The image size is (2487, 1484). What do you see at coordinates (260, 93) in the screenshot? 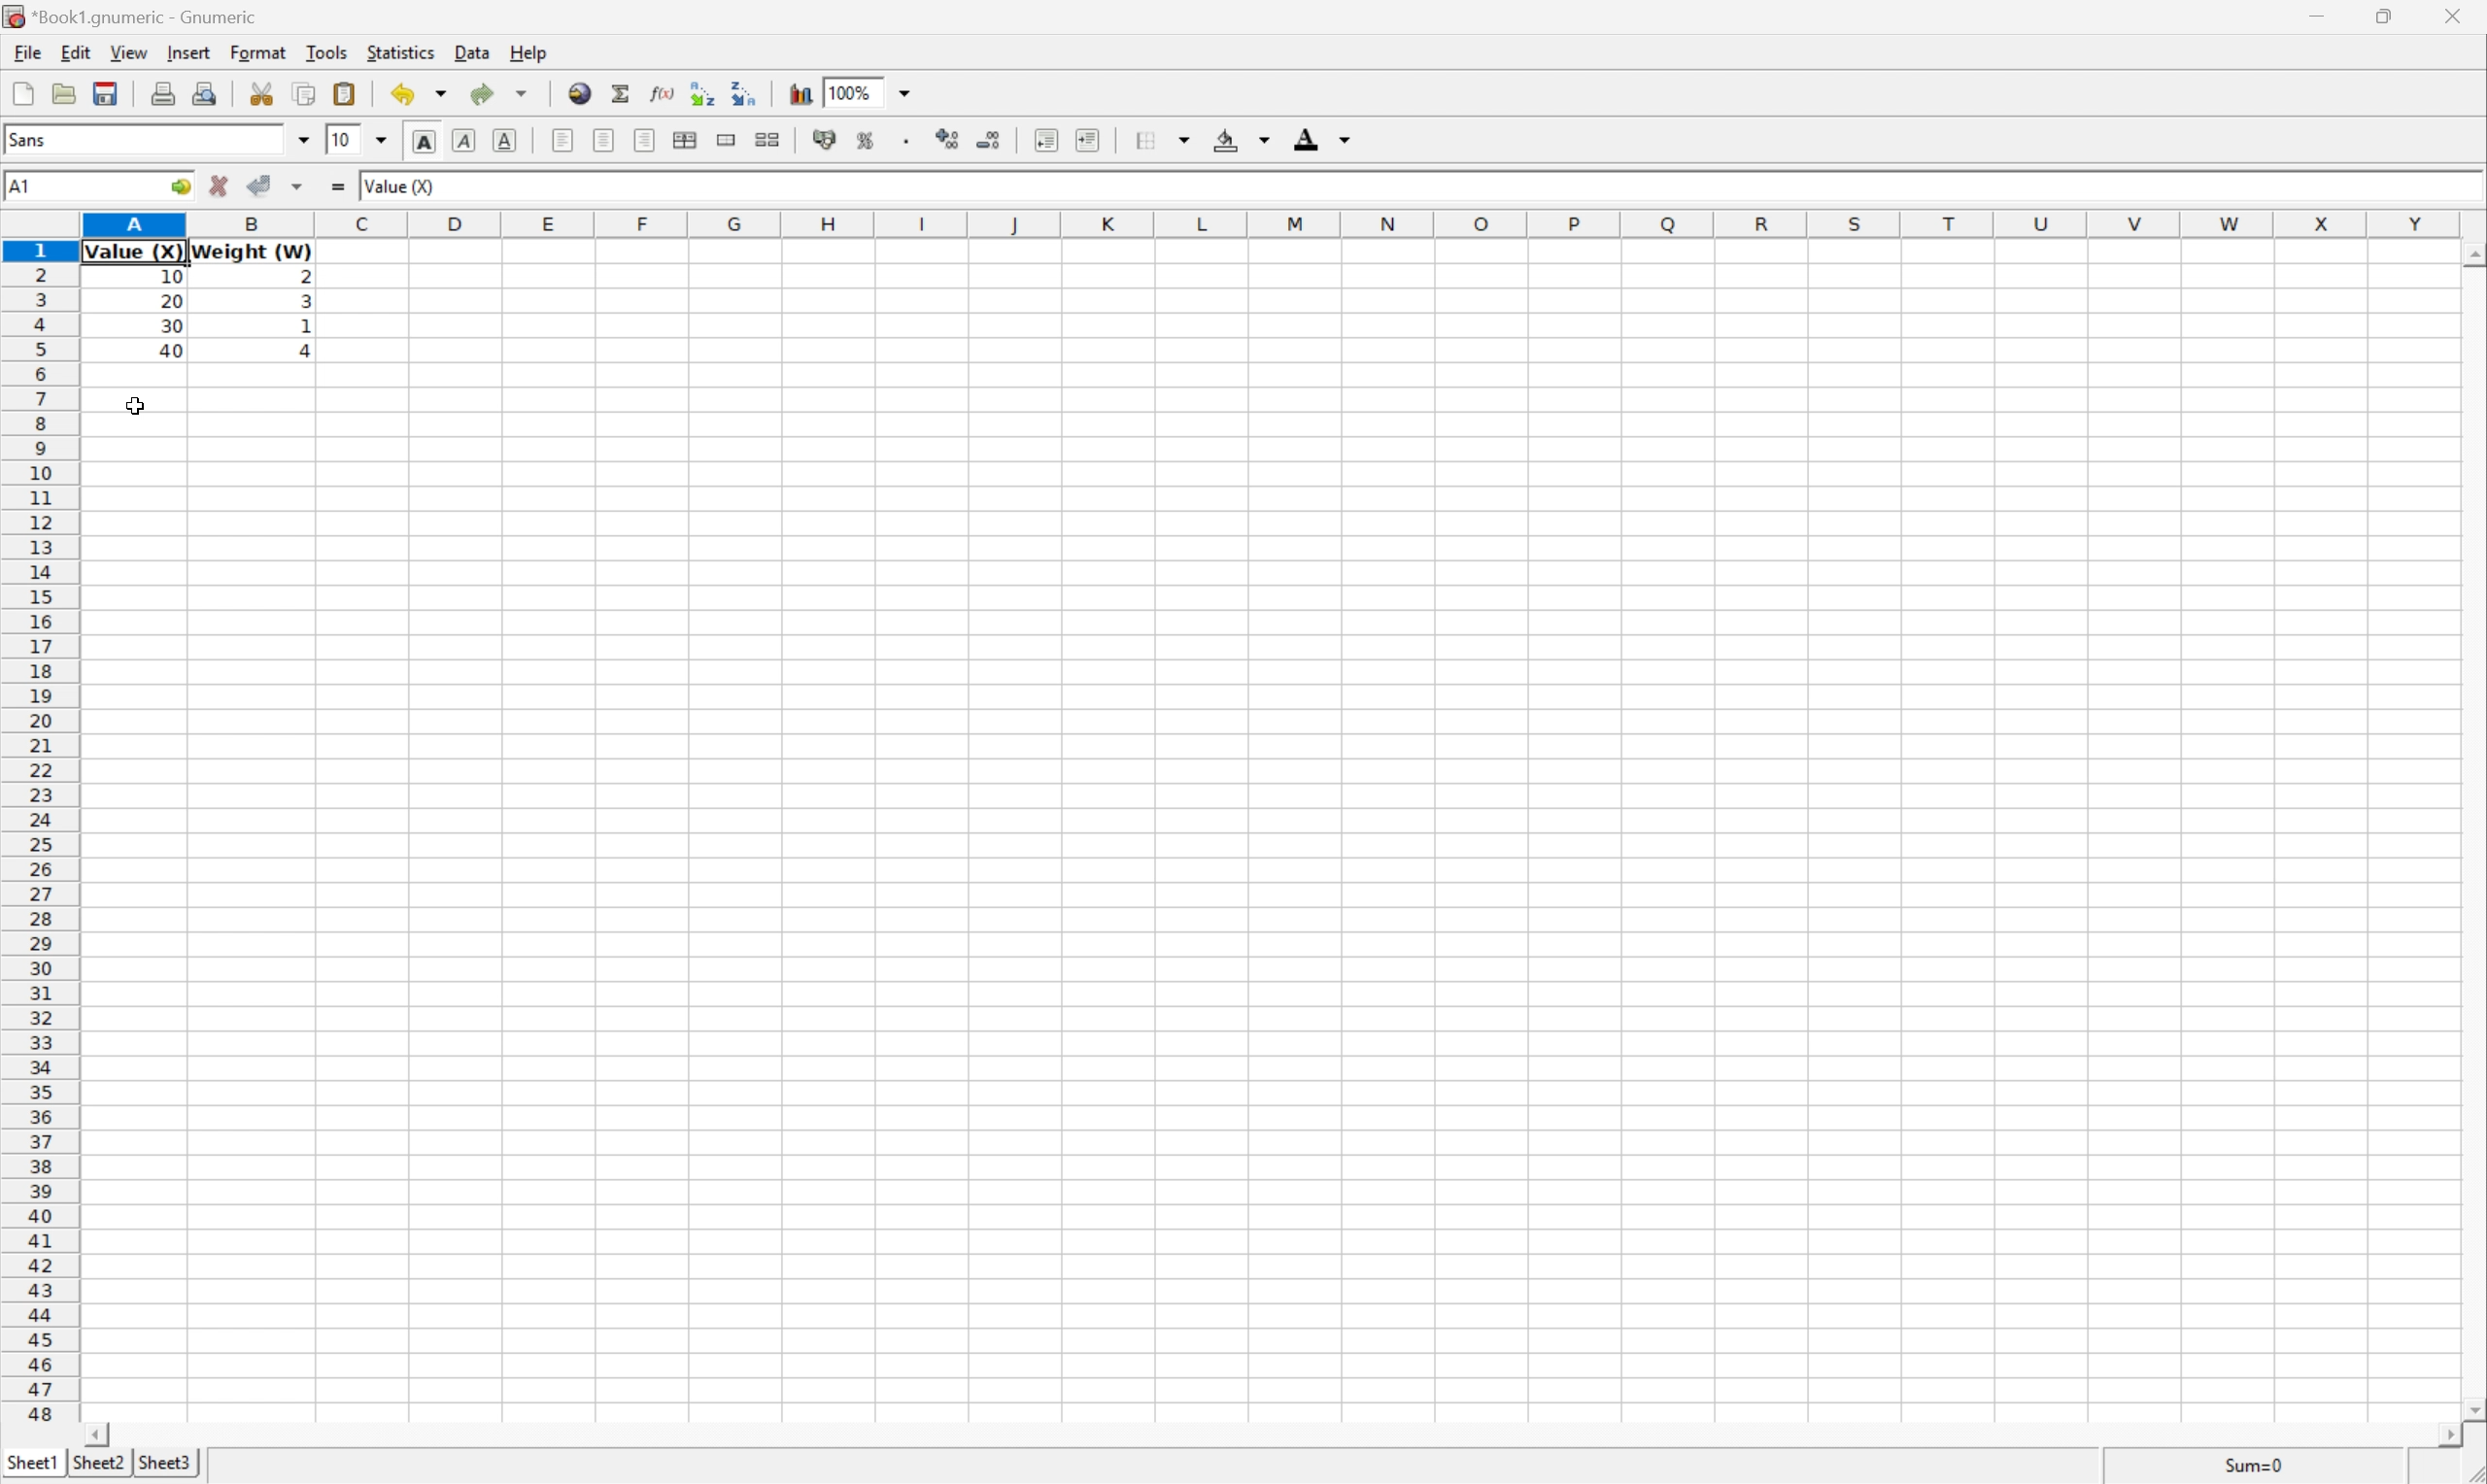
I see `Cut selection` at bounding box center [260, 93].